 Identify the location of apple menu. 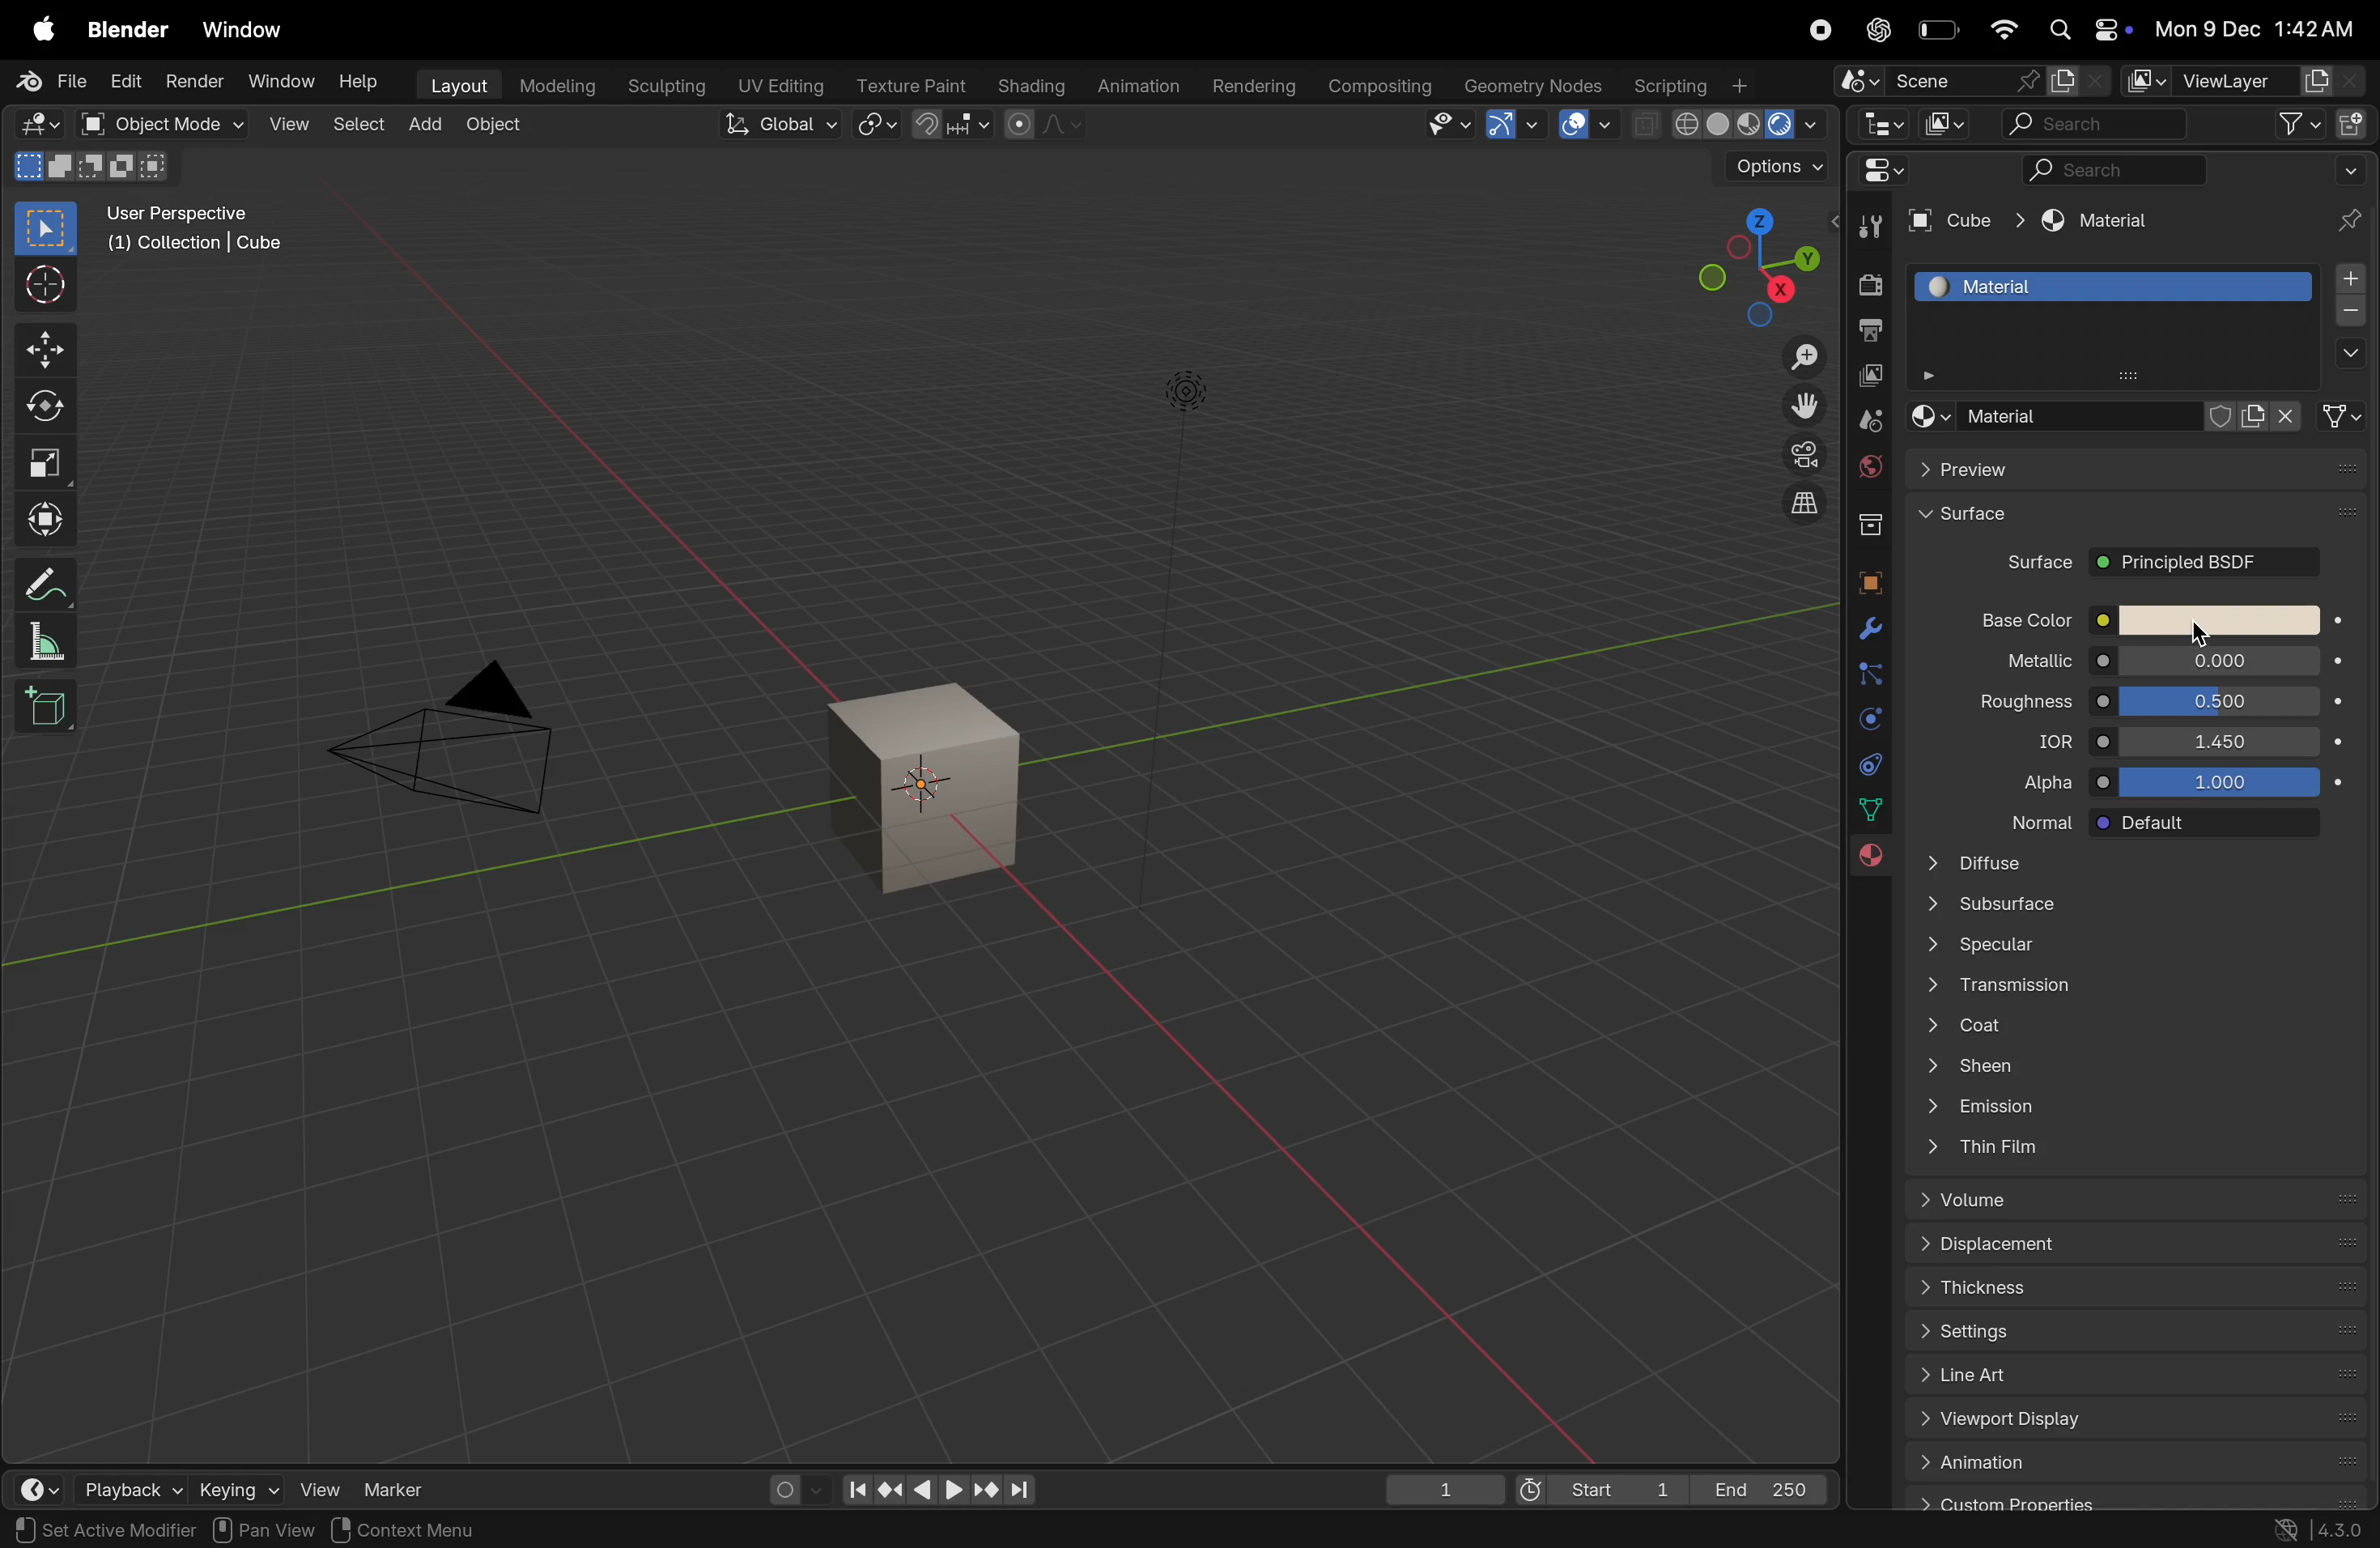
(39, 27).